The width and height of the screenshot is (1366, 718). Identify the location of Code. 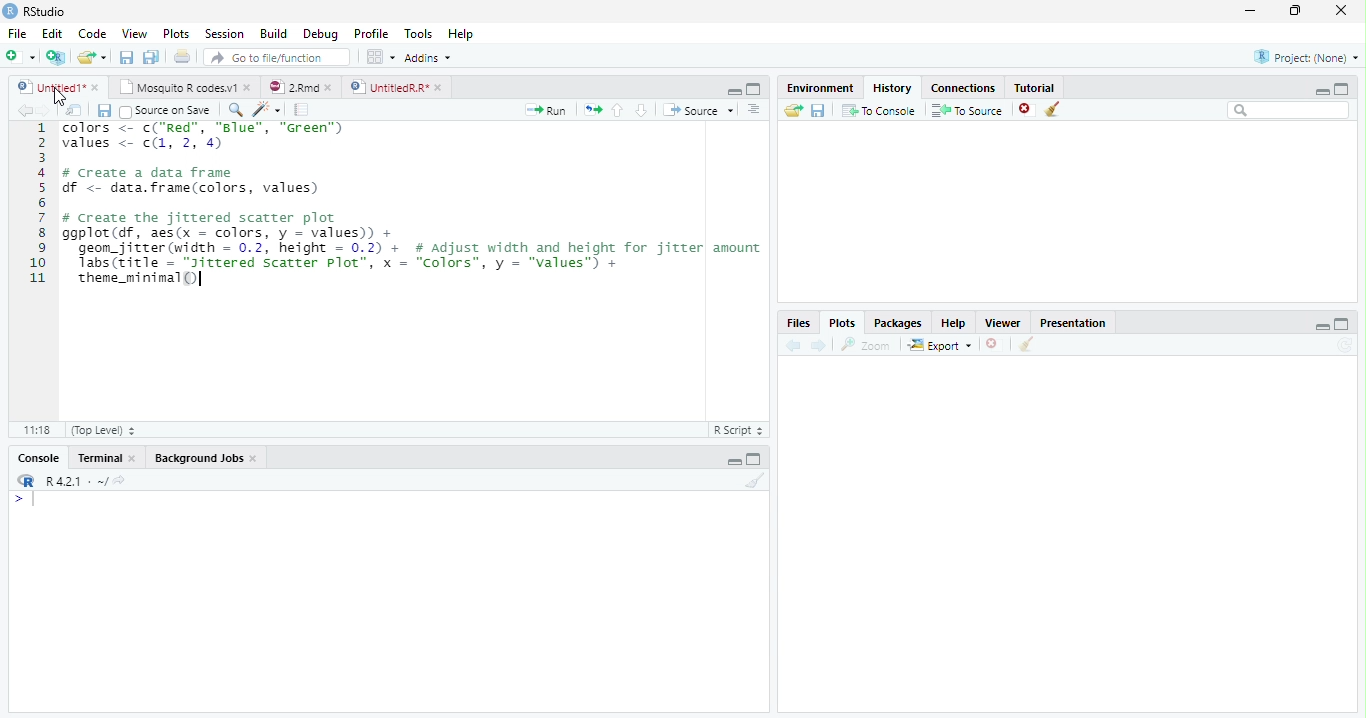
(92, 33).